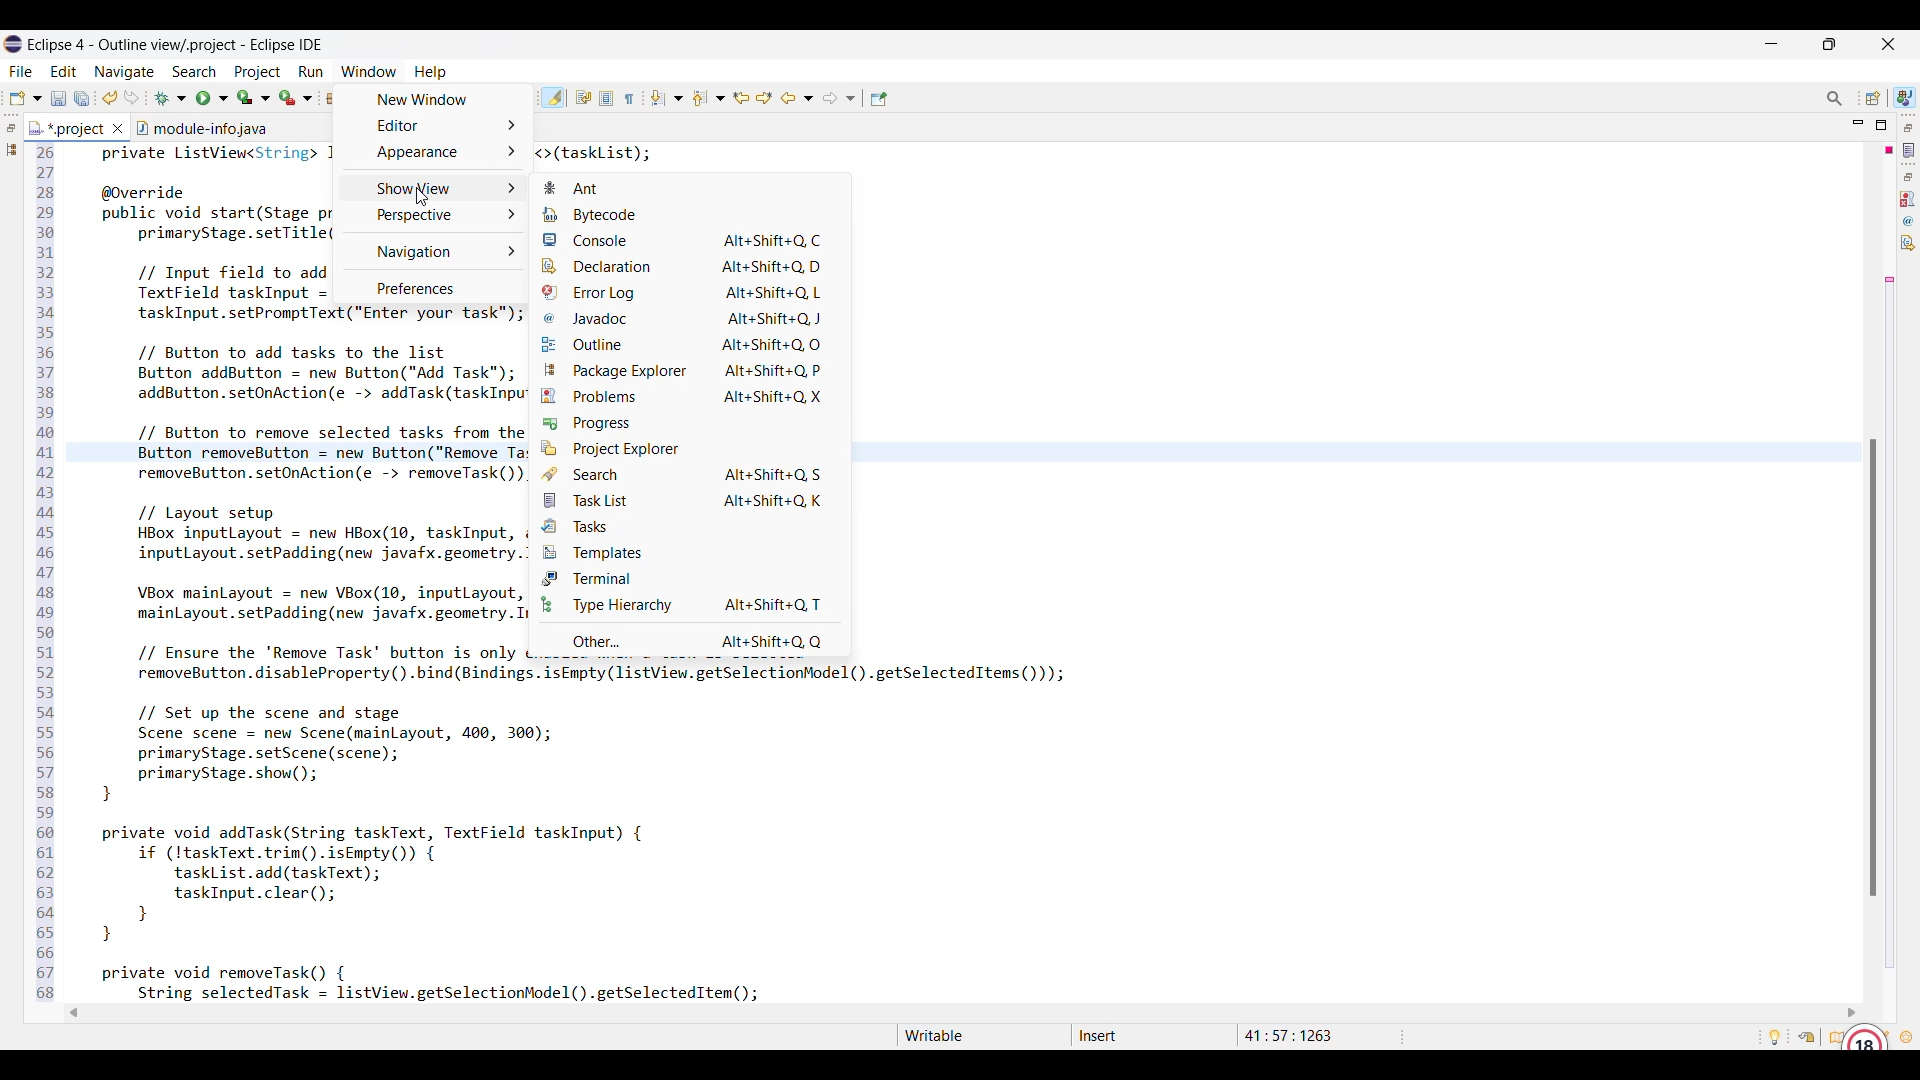  I want to click on Save, so click(59, 99).